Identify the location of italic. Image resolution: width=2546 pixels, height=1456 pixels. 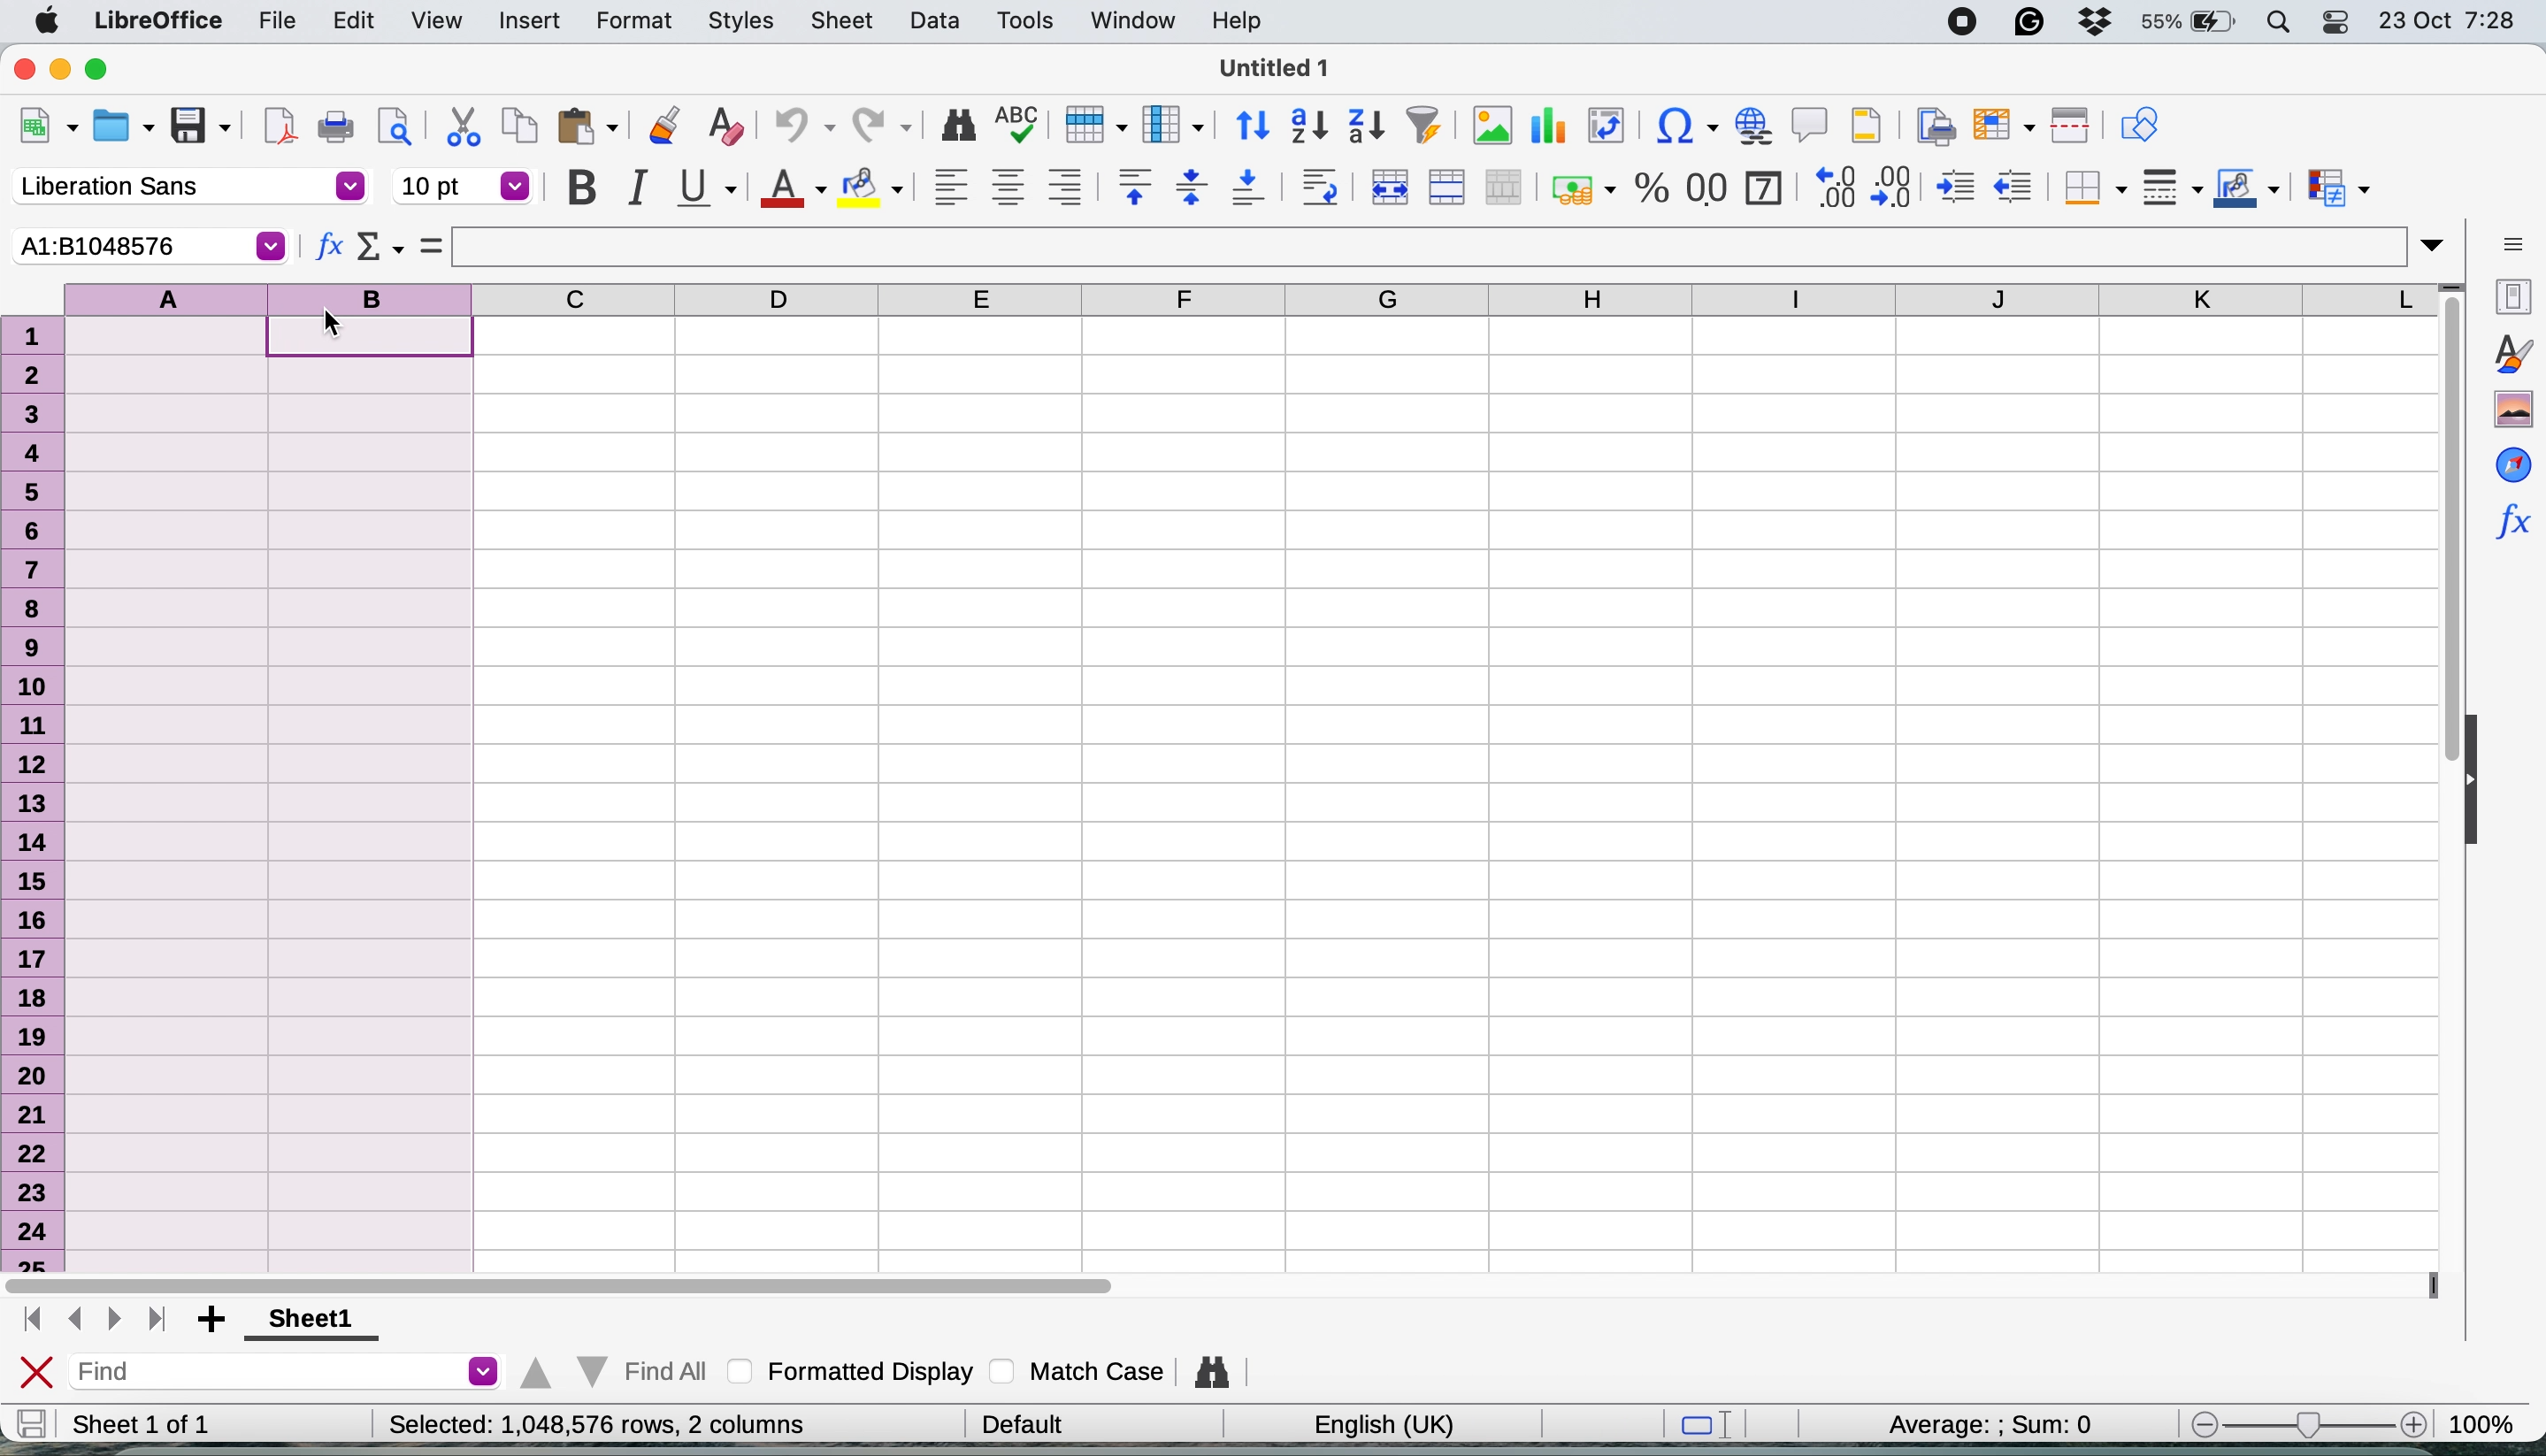
(642, 188).